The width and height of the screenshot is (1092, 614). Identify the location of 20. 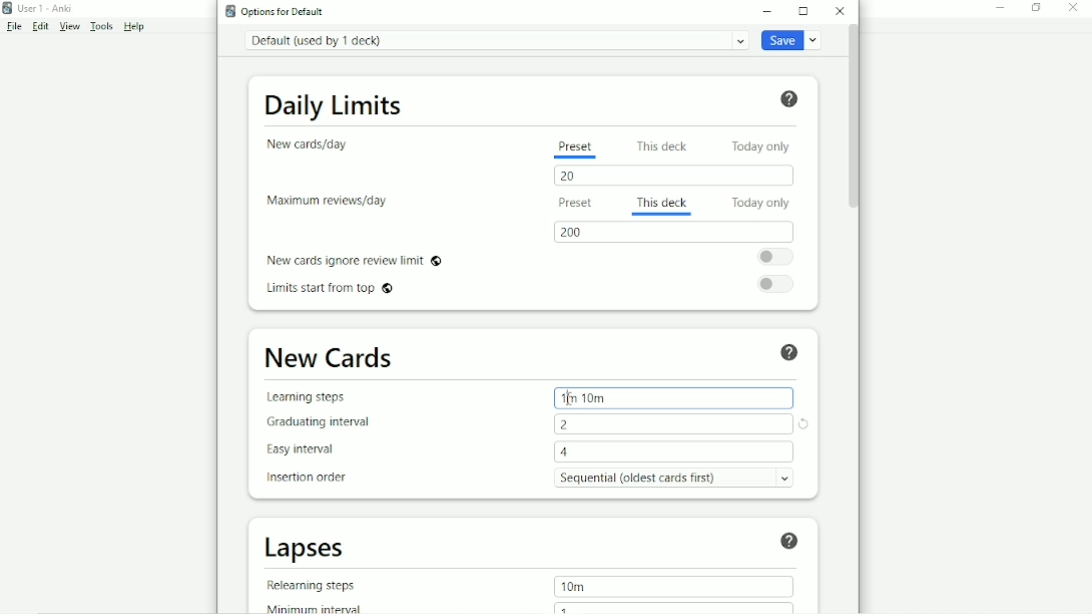
(573, 177).